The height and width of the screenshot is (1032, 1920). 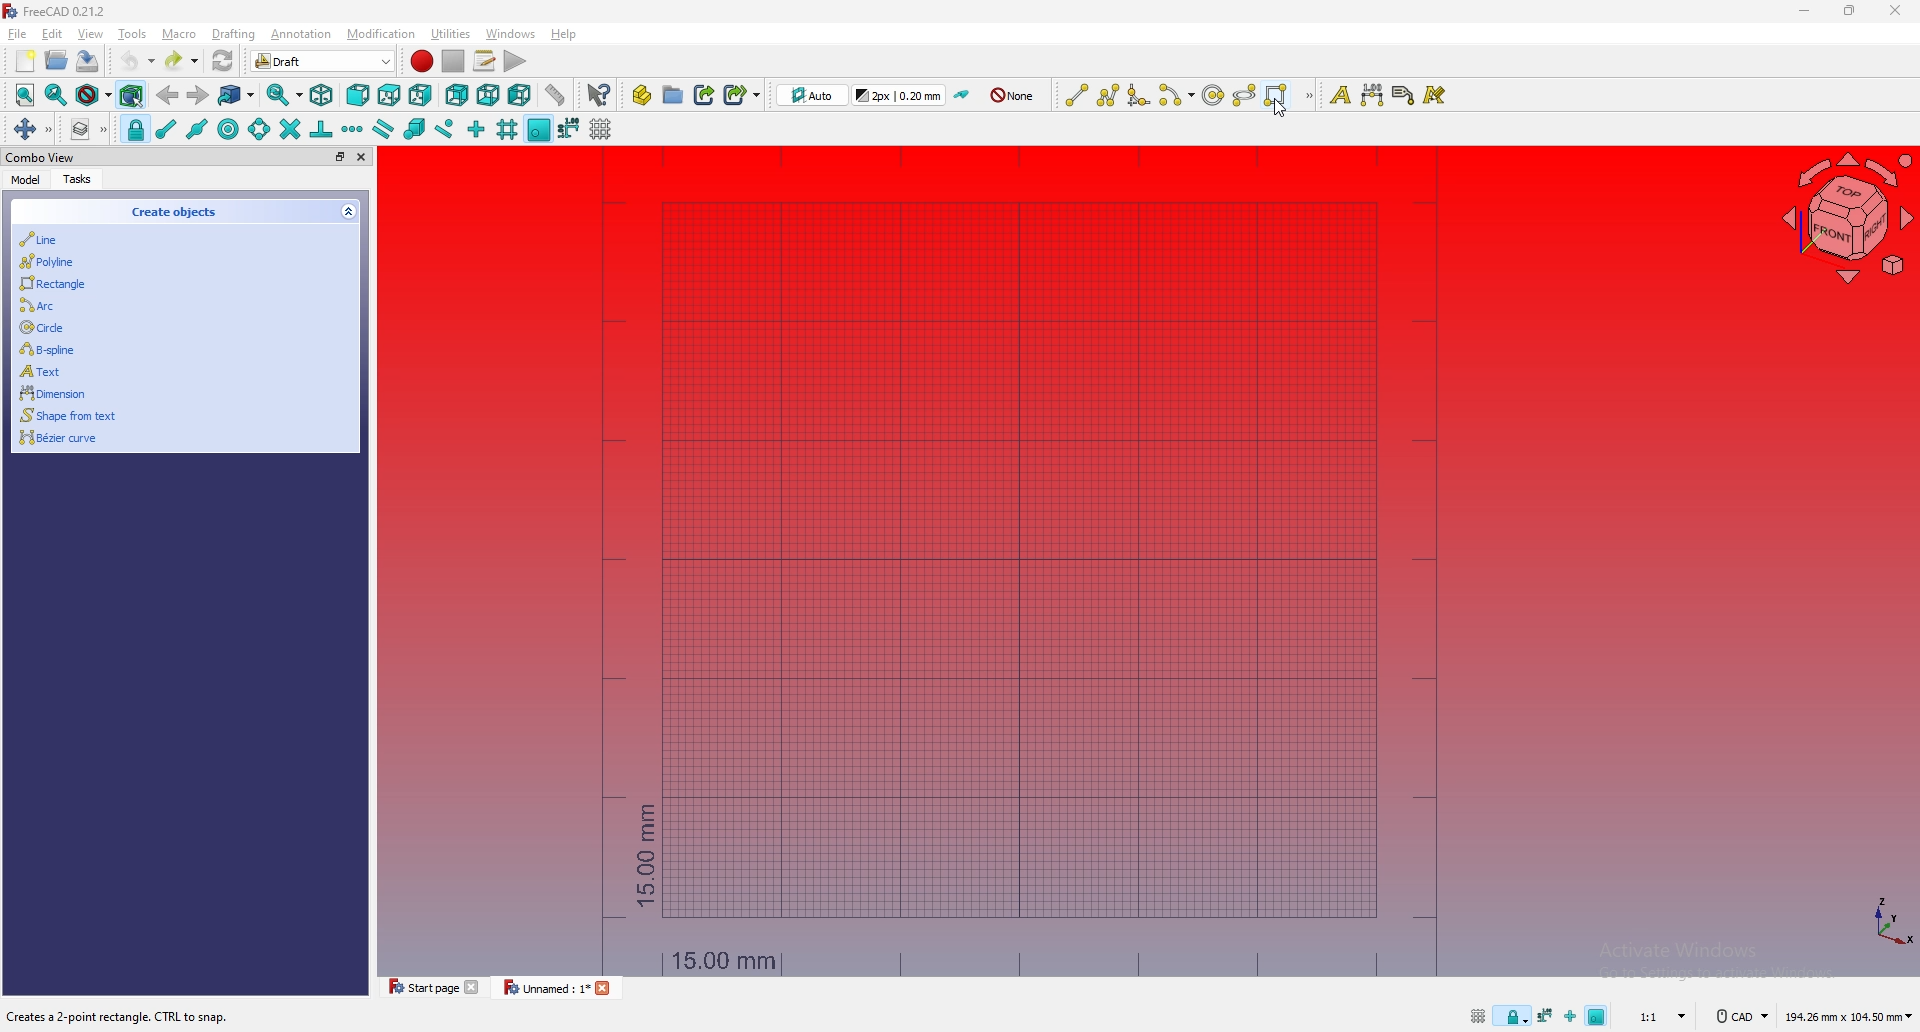 What do you see at coordinates (132, 96) in the screenshot?
I see `bounding box` at bounding box center [132, 96].